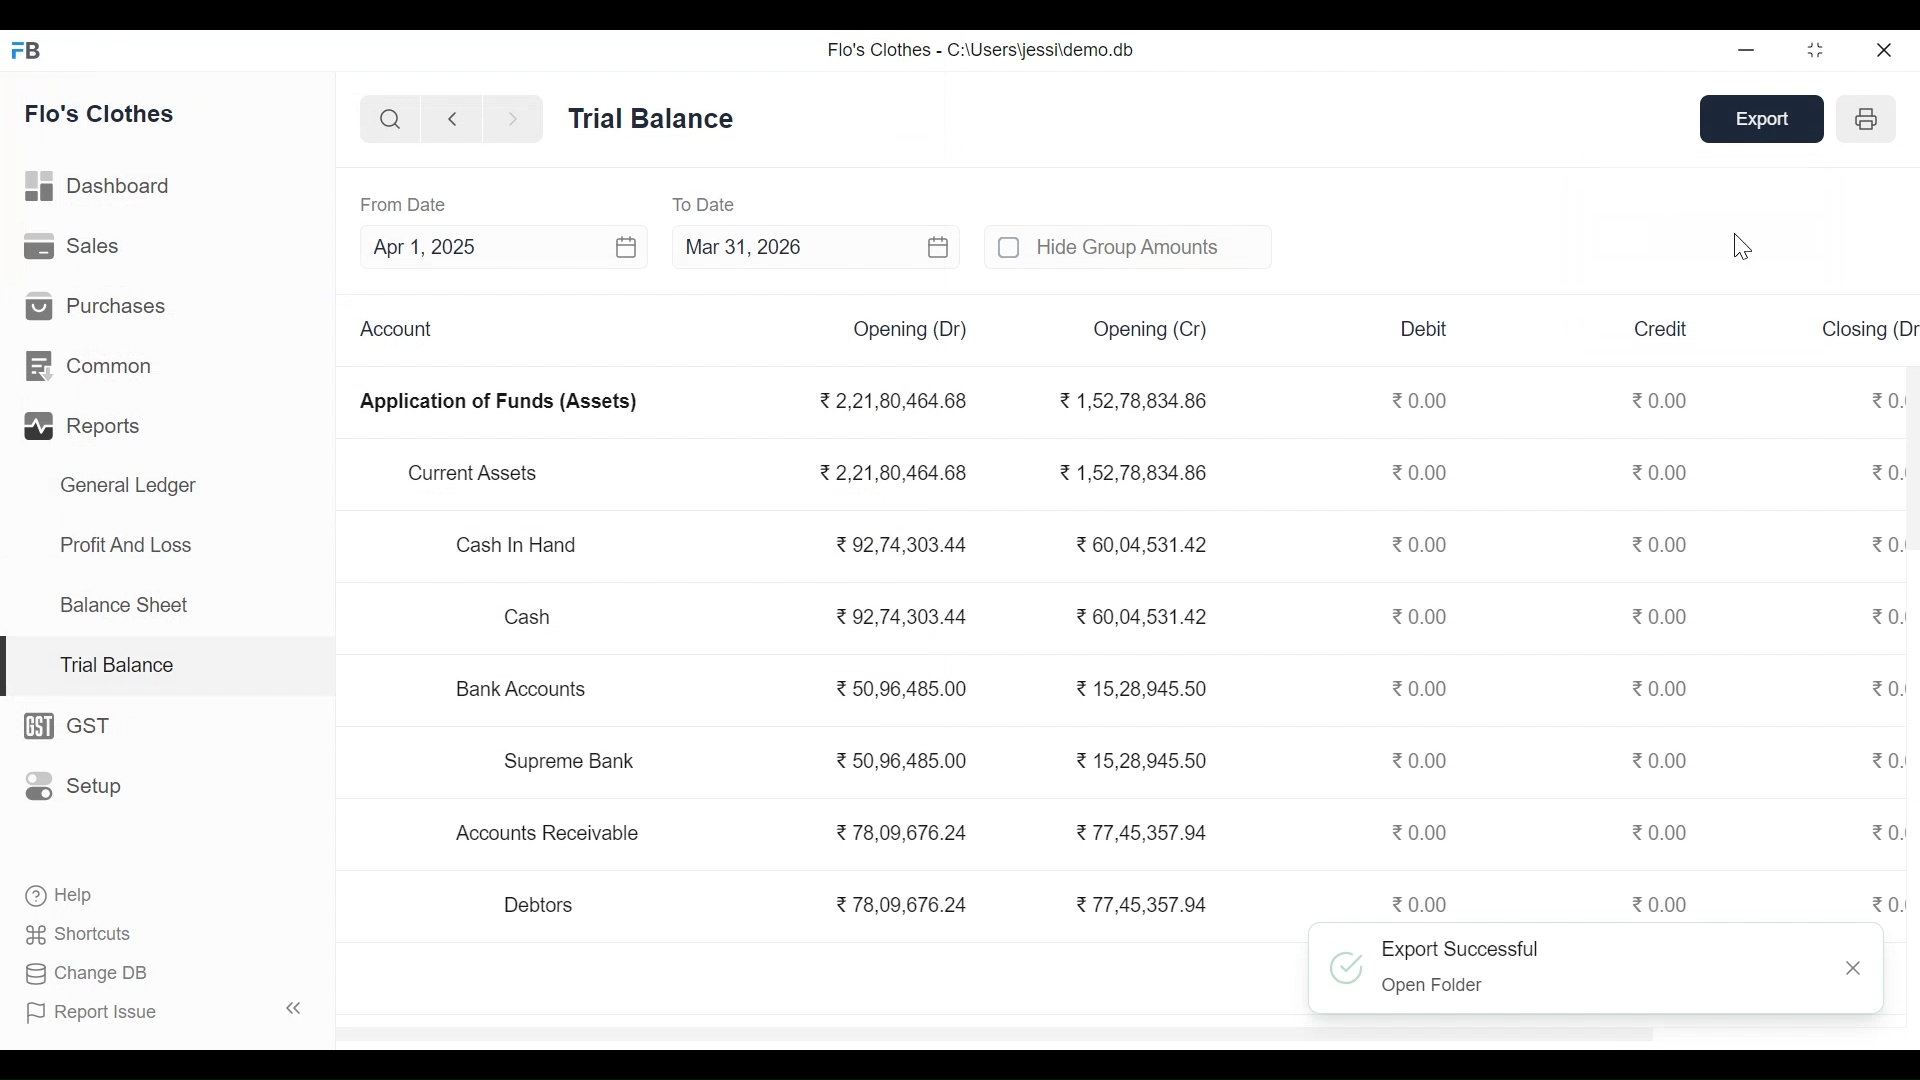 The image size is (1920, 1080). Describe the element at coordinates (530, 617) in the screenshot. I see `Cash` at that location.